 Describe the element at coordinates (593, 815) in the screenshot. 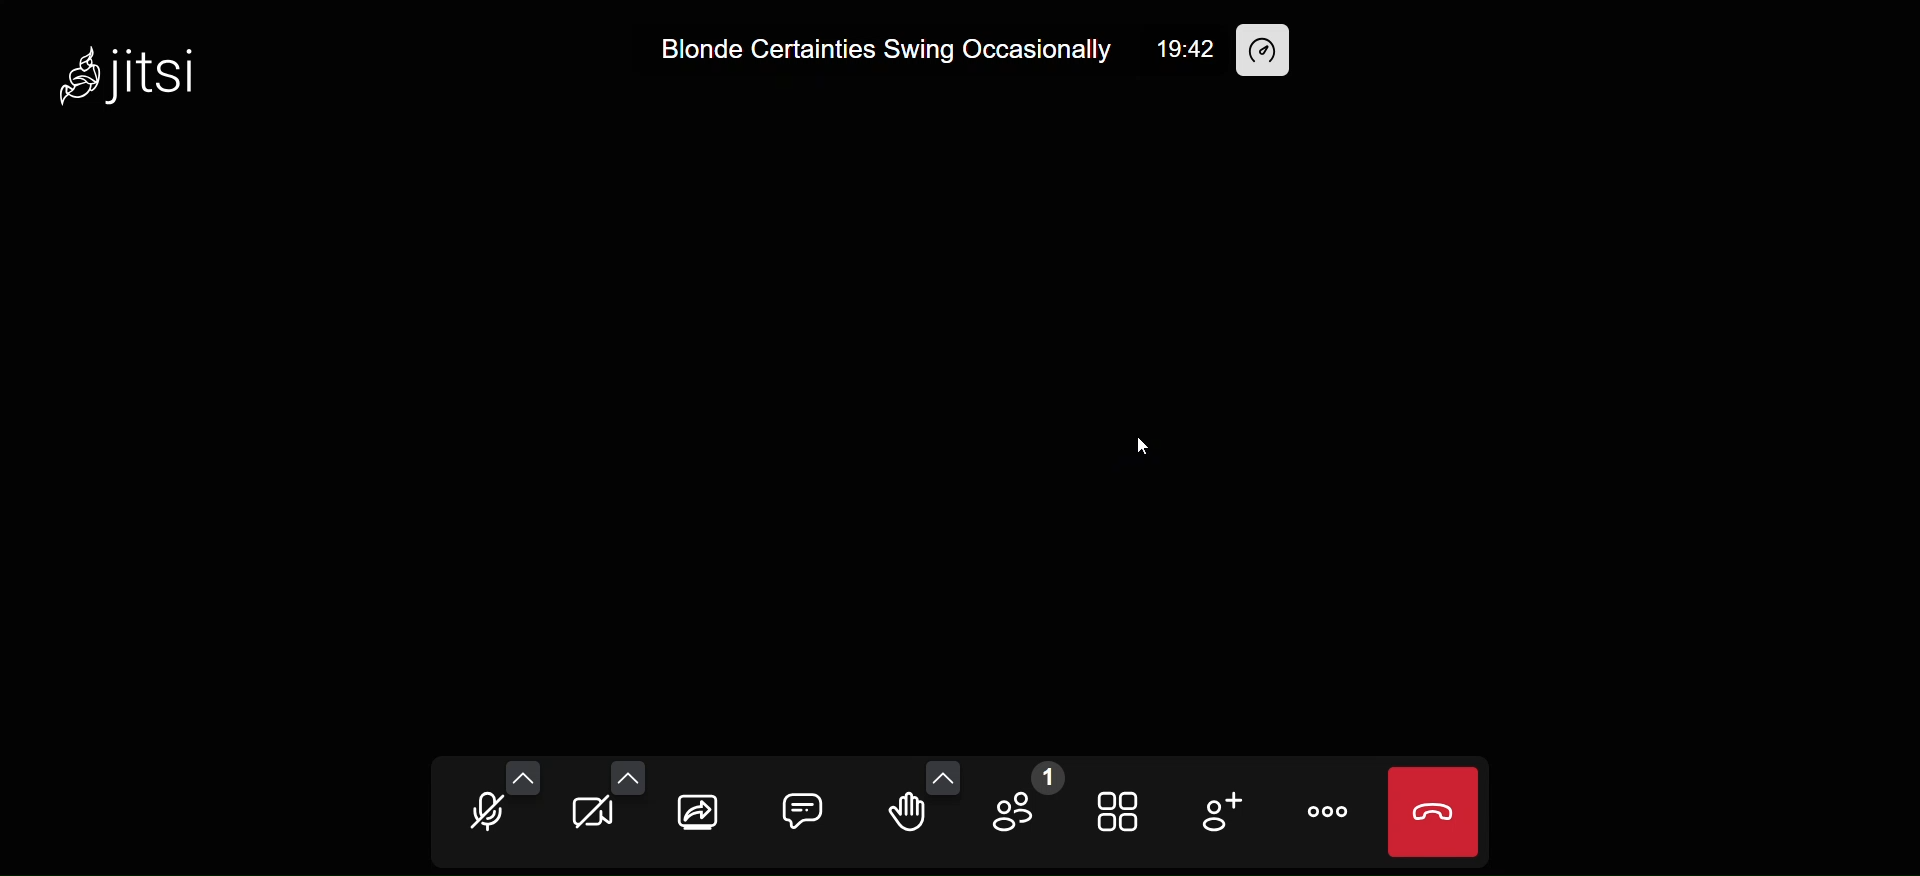

I see `camera` at that location.